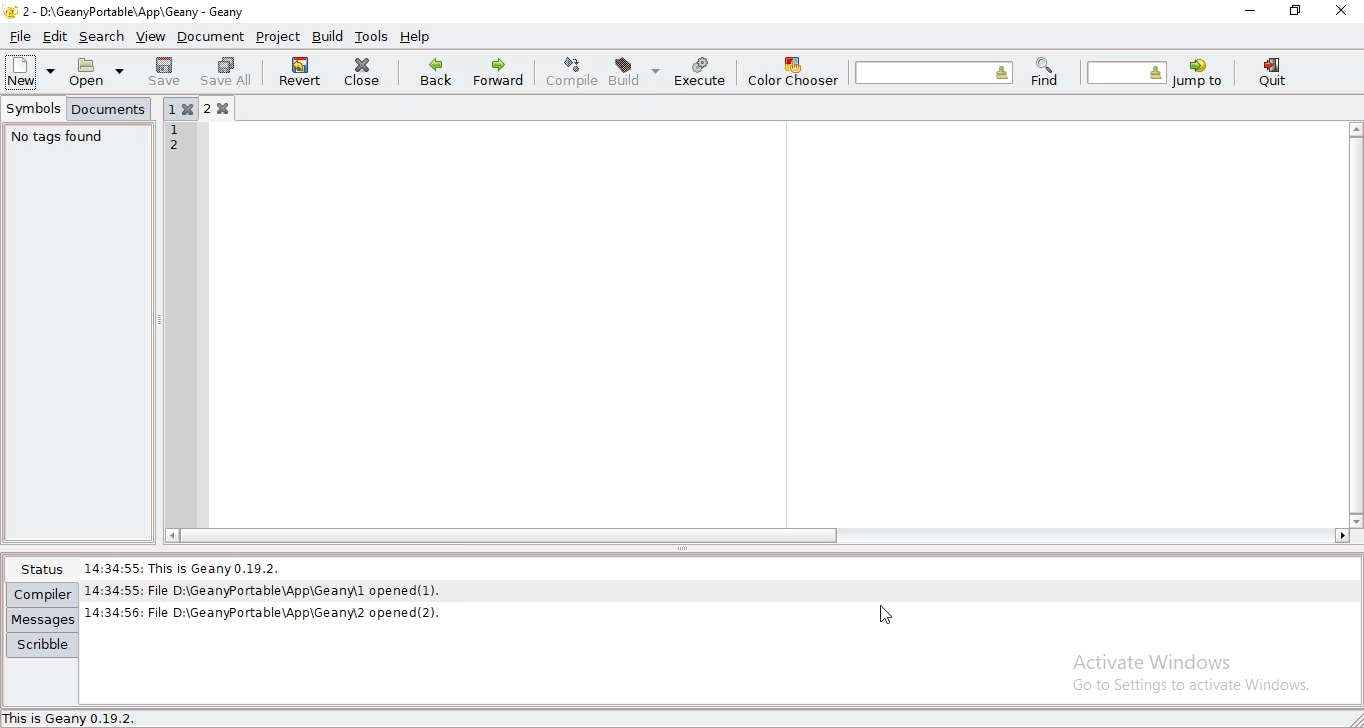 Image resolution: width=1364 pixels, height=728 pixels. Describe the element at coordinates (1187, 688) in the screenshot. I see `go to settings to activate windows` at that location.